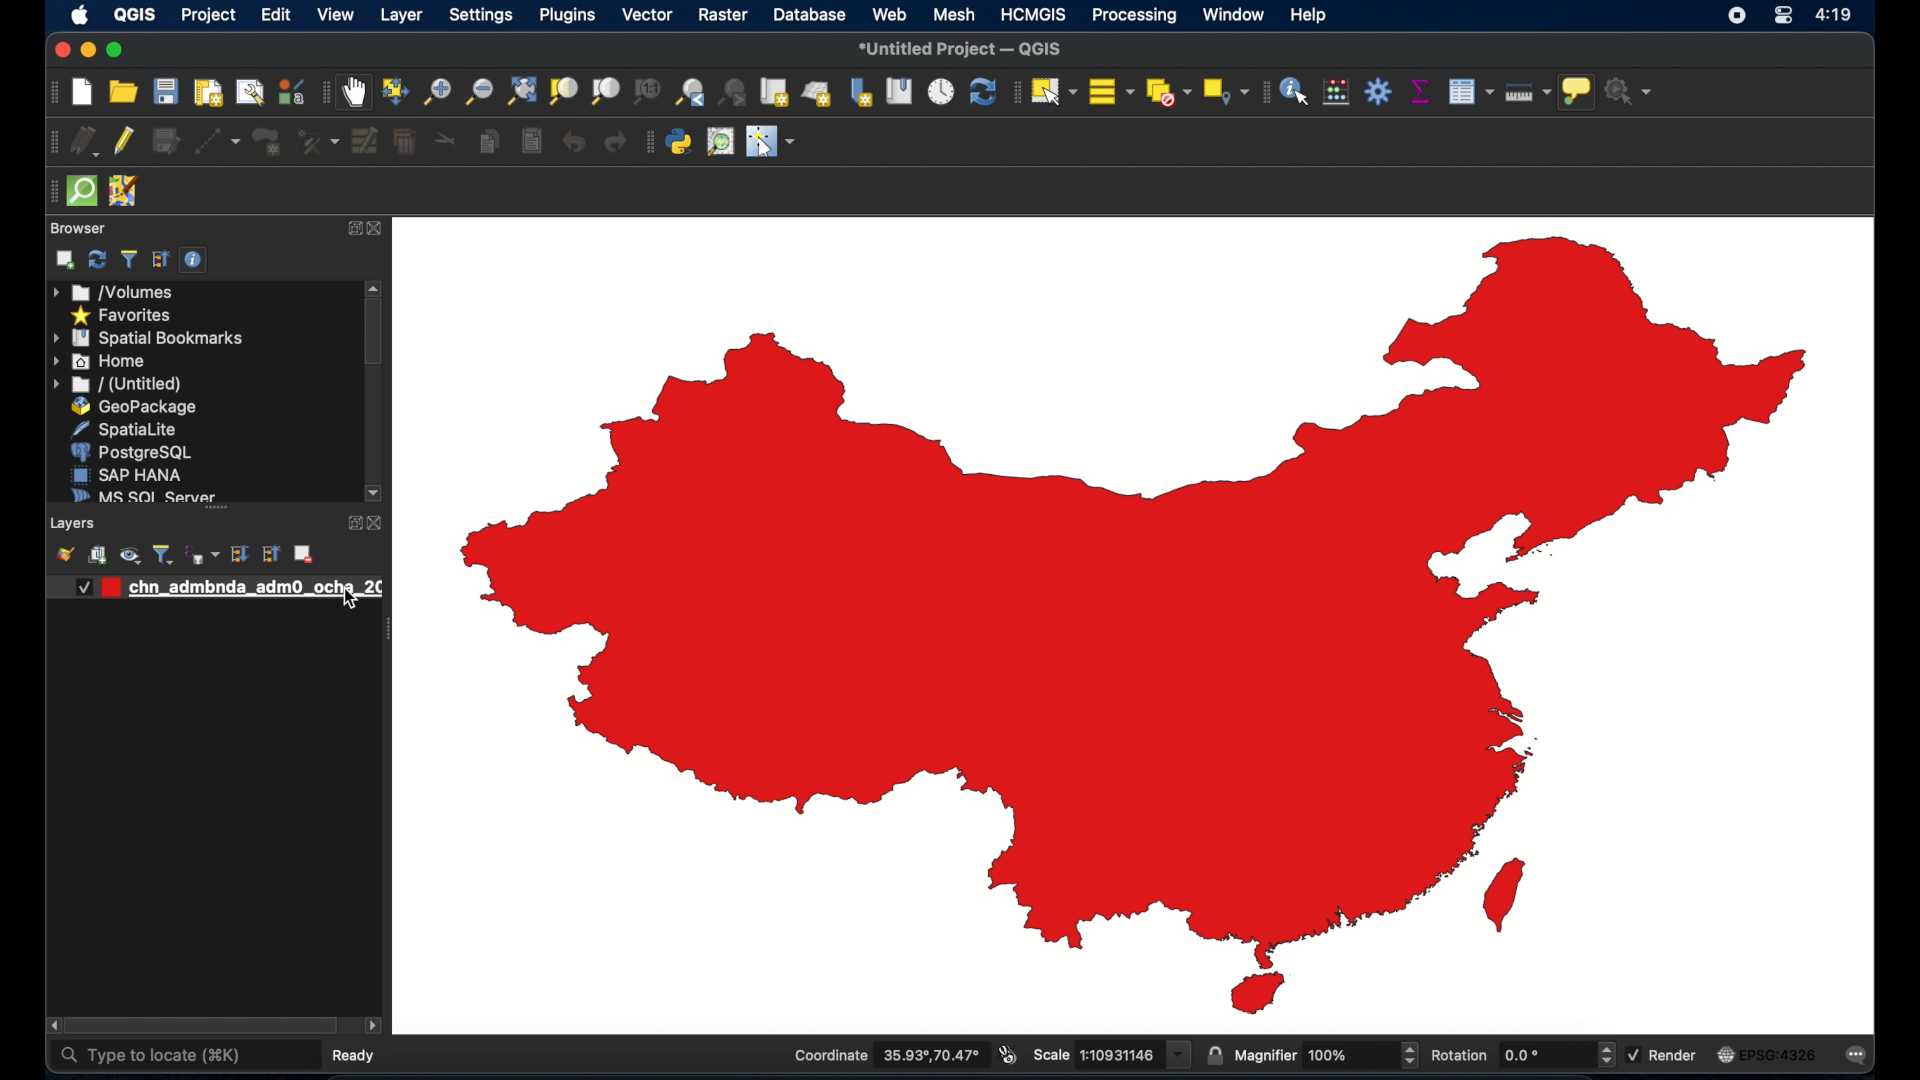  I want to click on lock scale, so click(1214, 1056).